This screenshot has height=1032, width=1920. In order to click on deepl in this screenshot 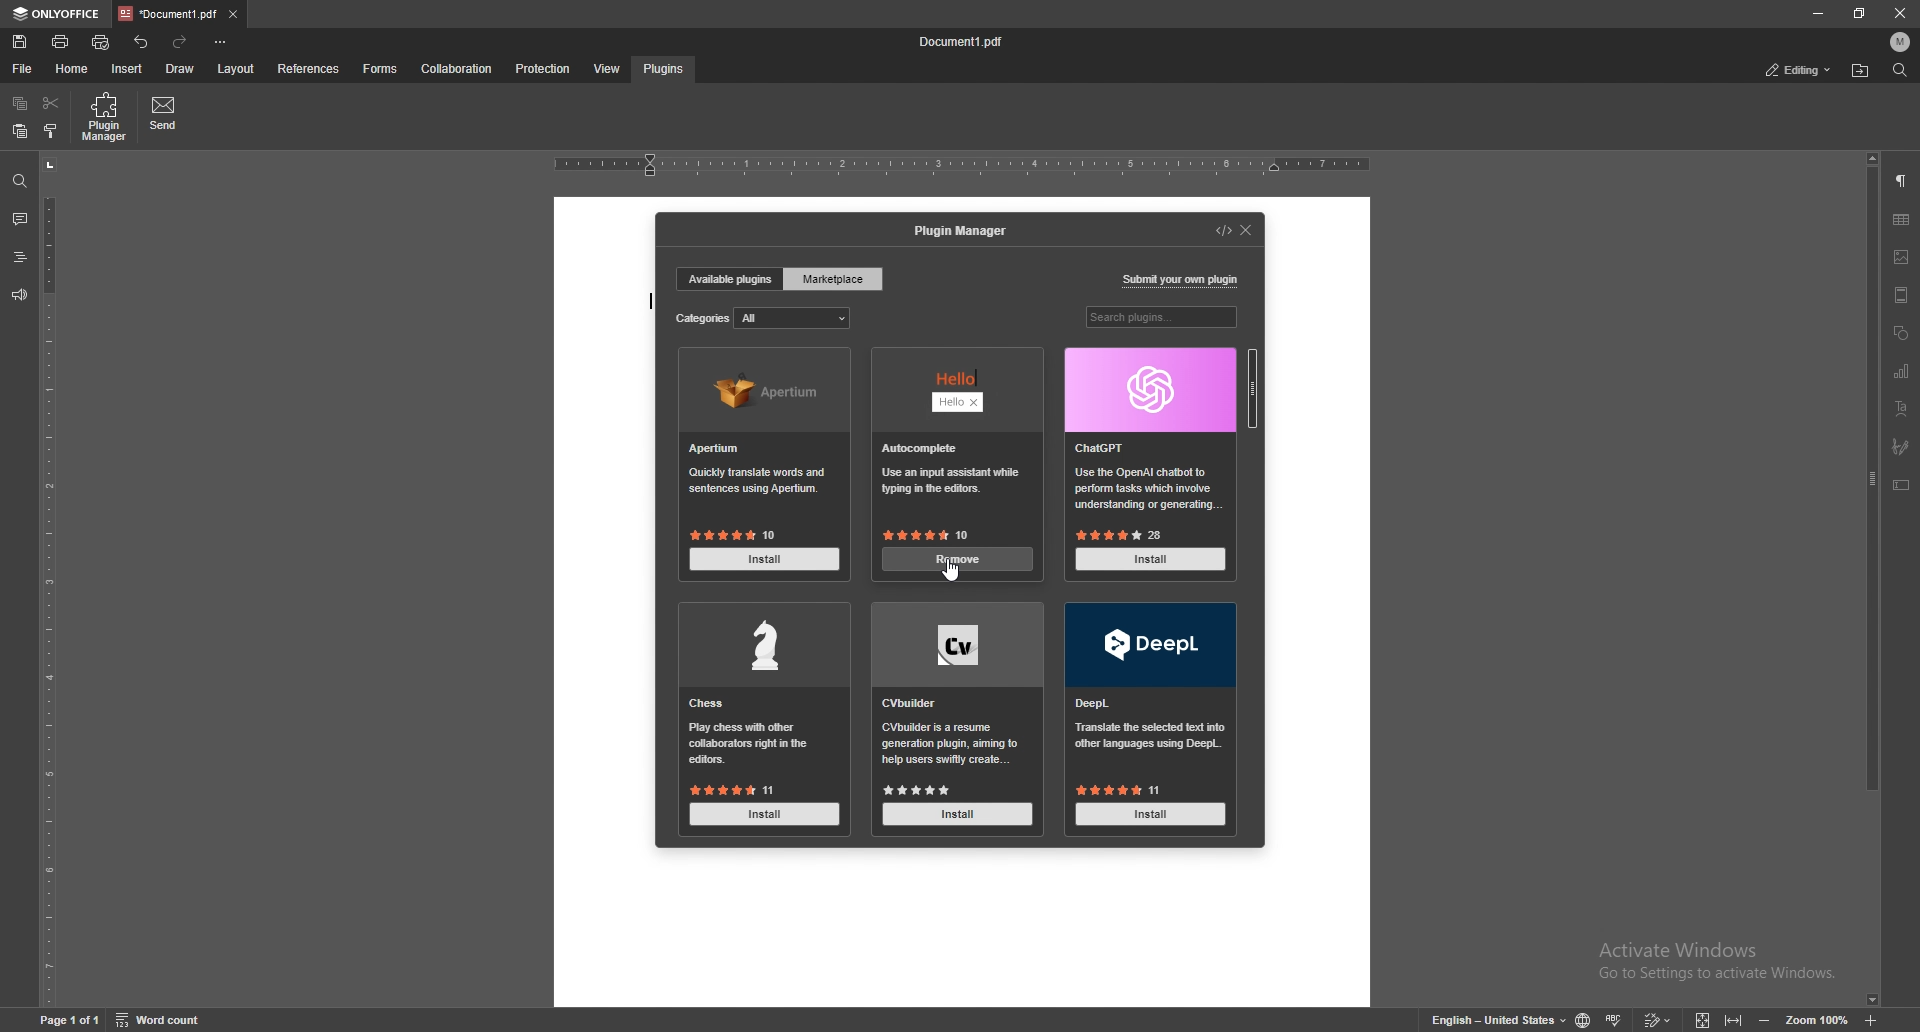, I will do `click(1154, 698)`.